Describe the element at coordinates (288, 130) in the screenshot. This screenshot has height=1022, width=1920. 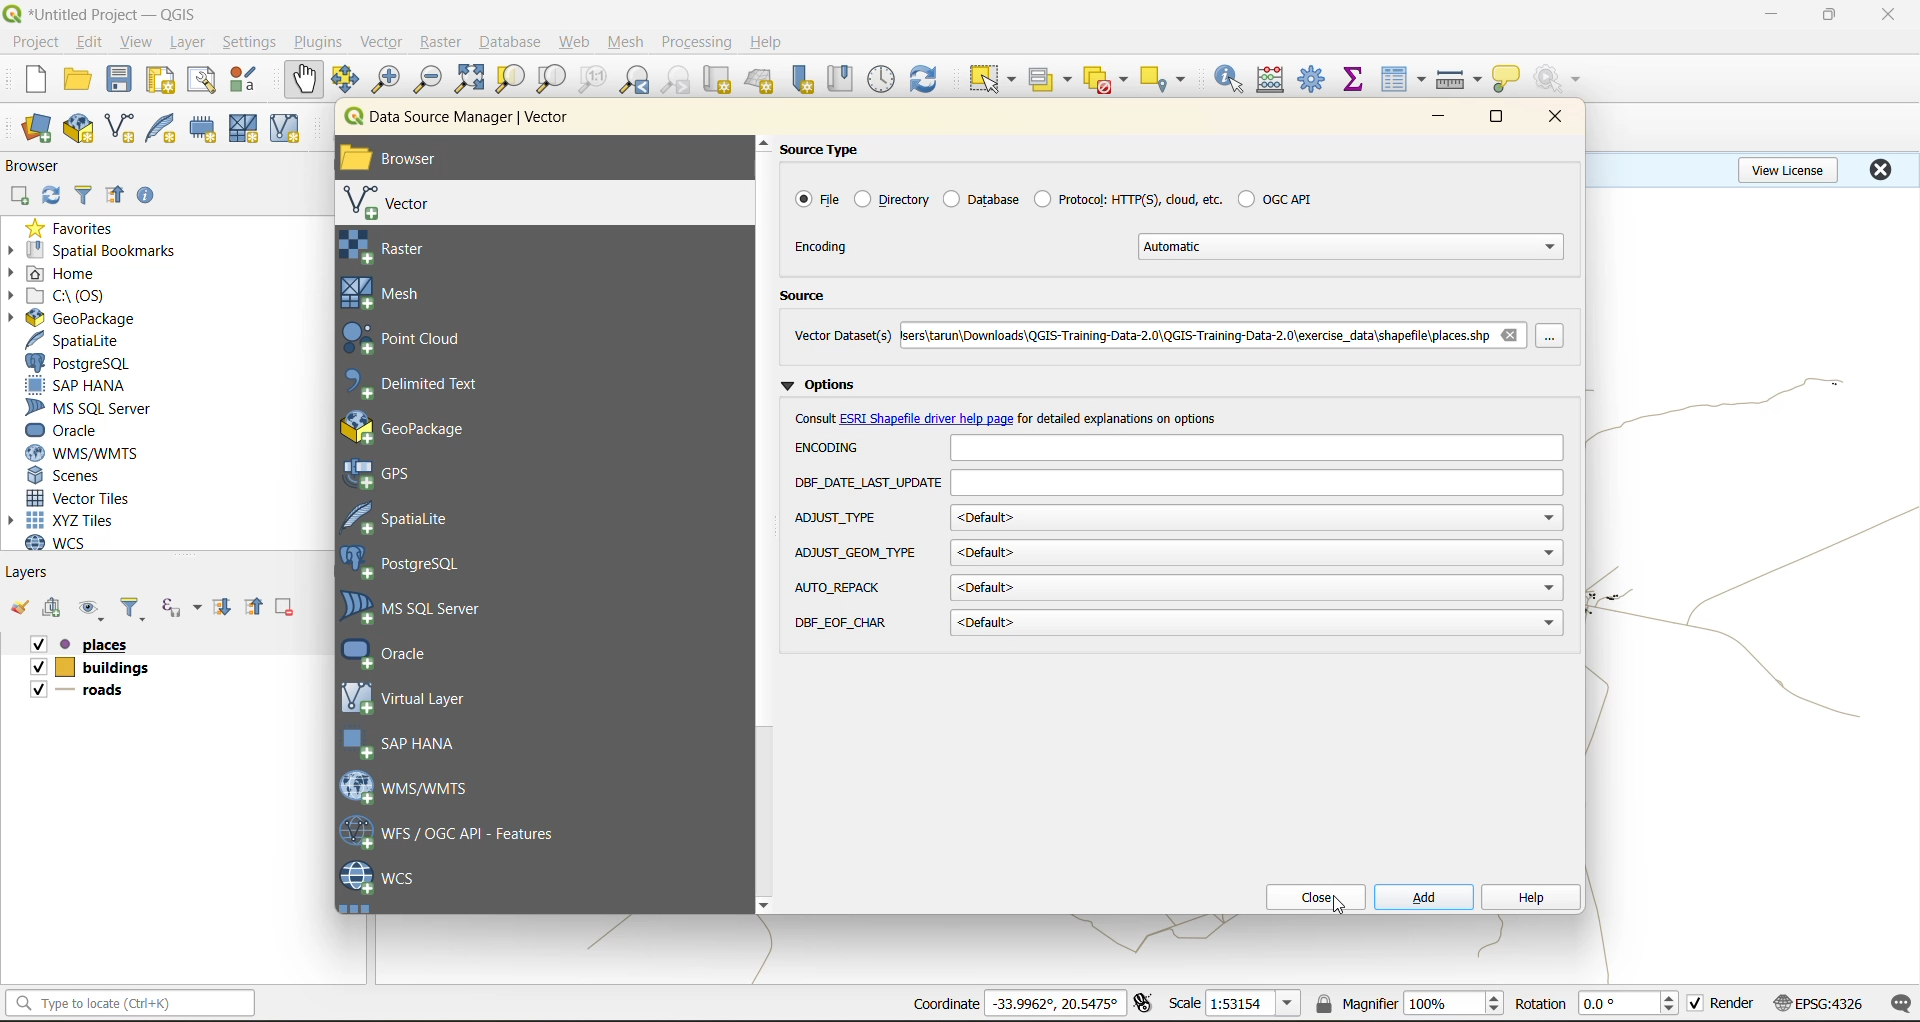
I see `new virtual layer` at that location.